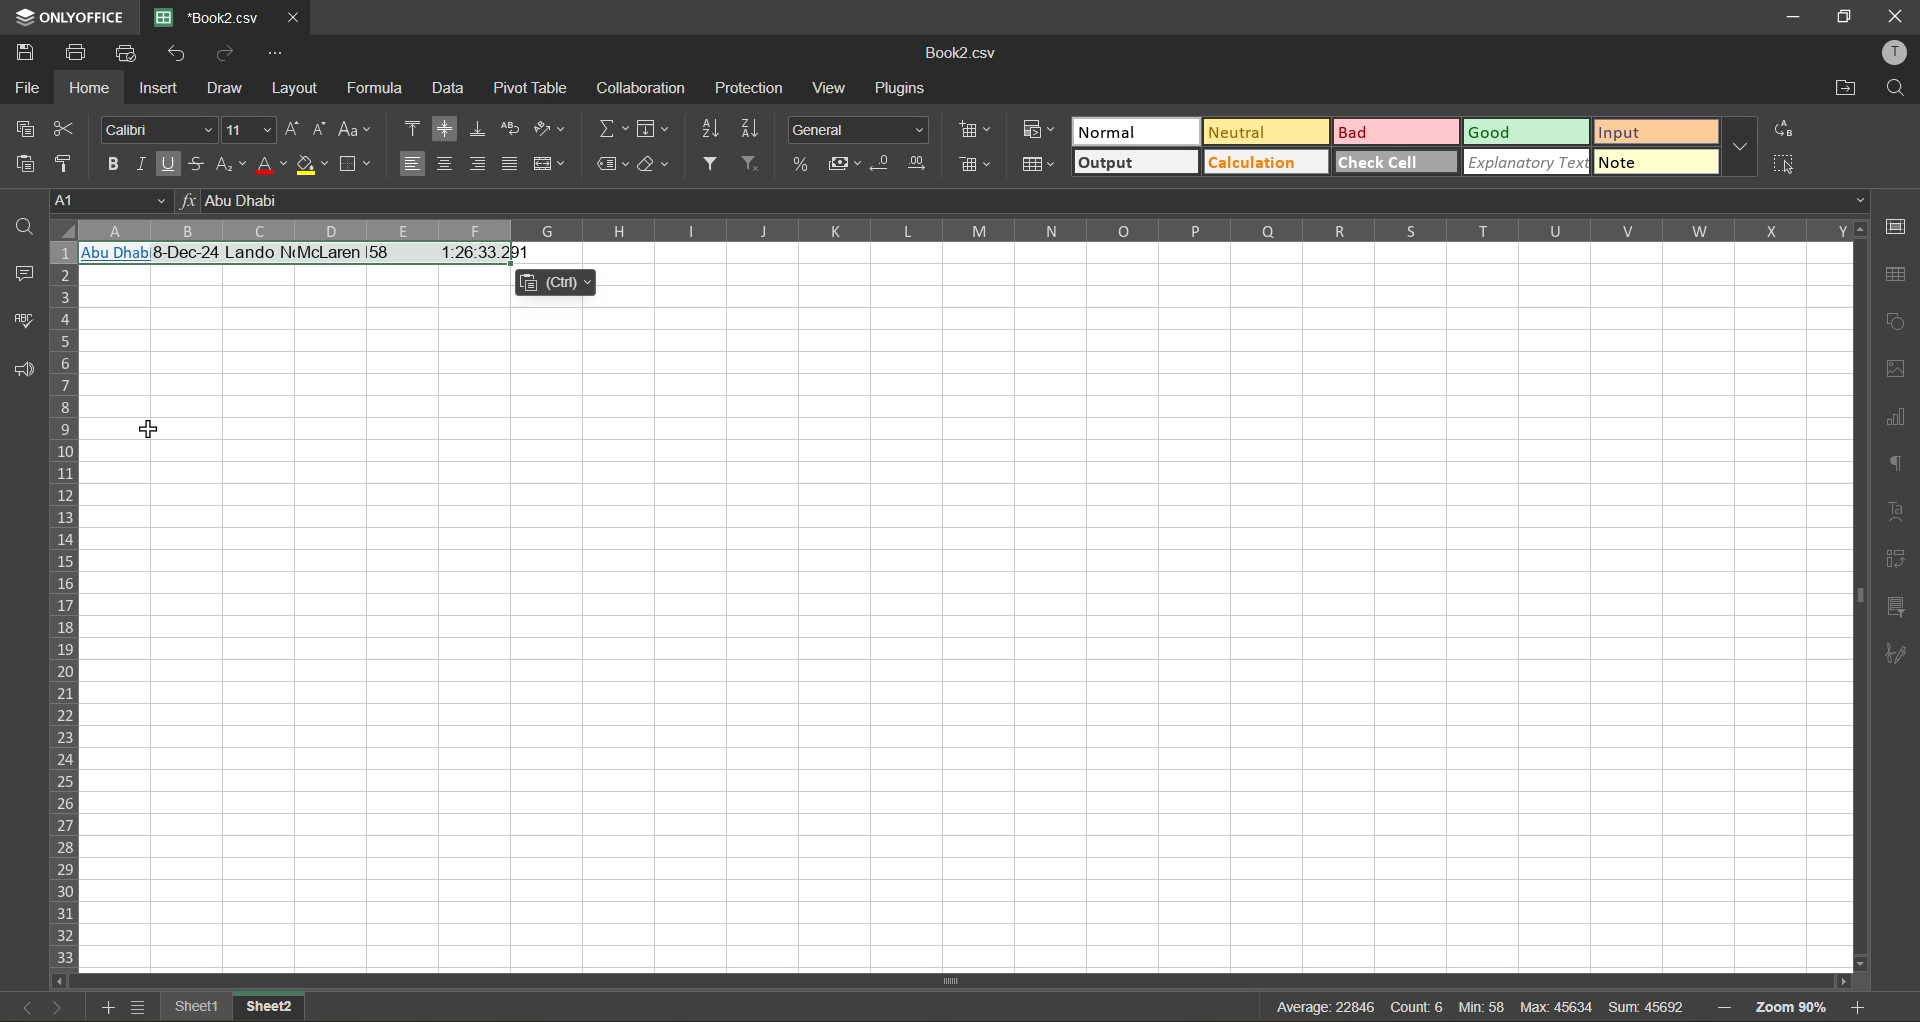  What do you see at coordinates (20, 373) in the screenshot?
I see `feedback` at bounding box center [20, 373].